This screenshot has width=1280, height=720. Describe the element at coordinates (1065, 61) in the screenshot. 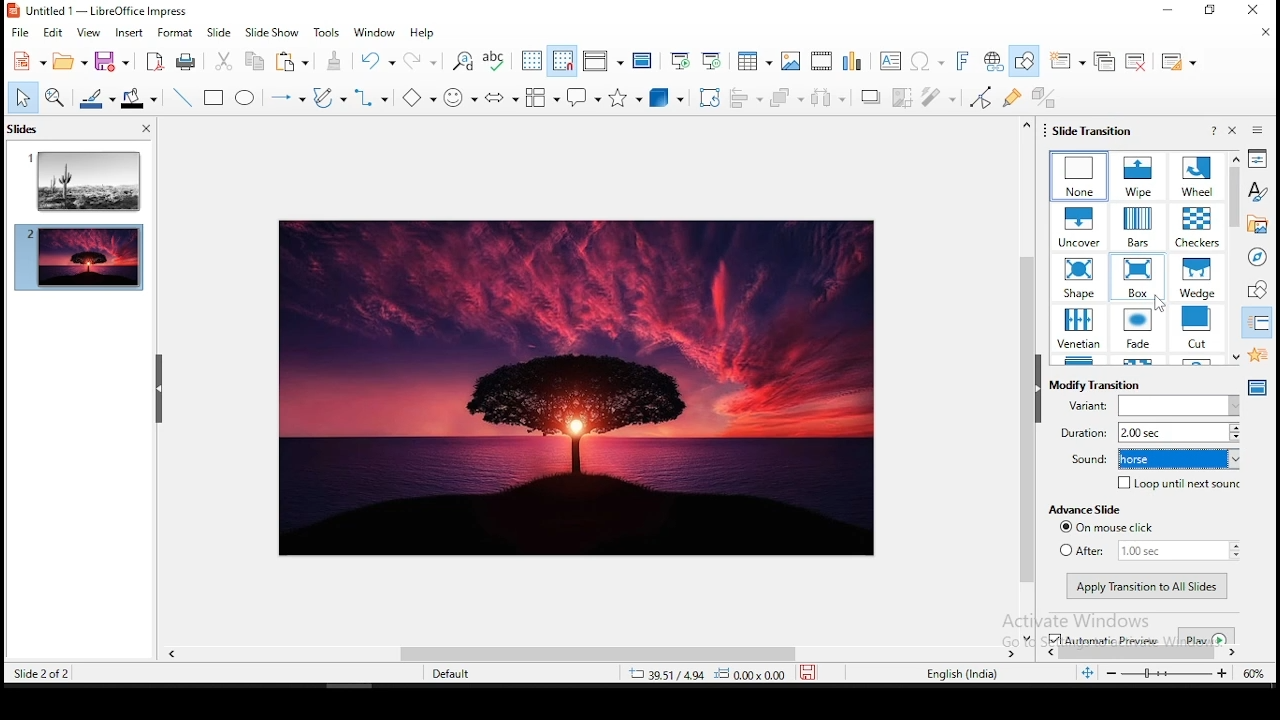

I see `new slide` at that location.